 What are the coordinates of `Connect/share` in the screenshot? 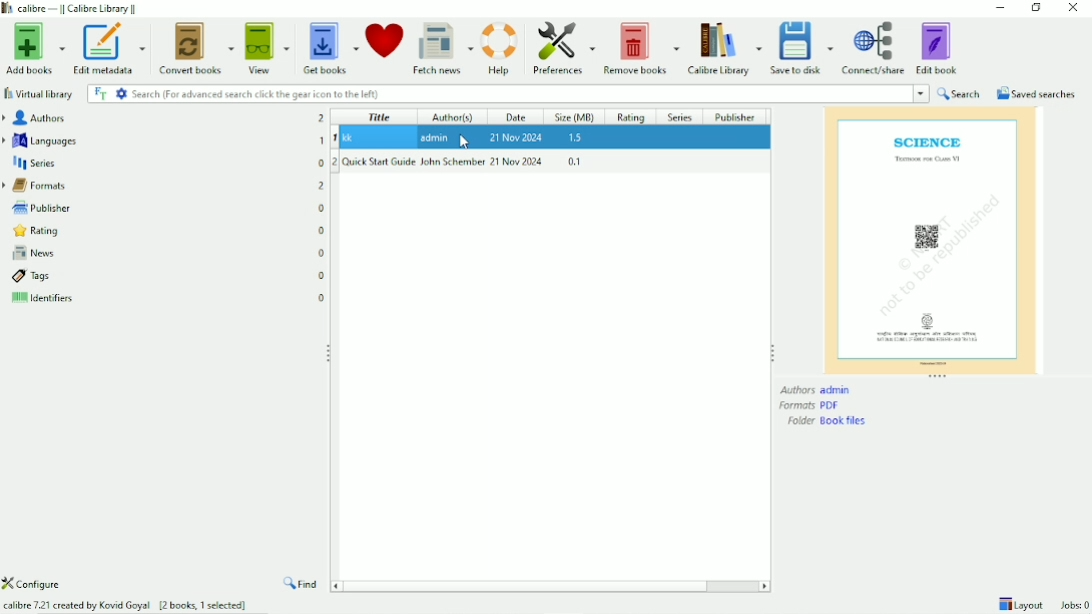 It's located at (873, 49).